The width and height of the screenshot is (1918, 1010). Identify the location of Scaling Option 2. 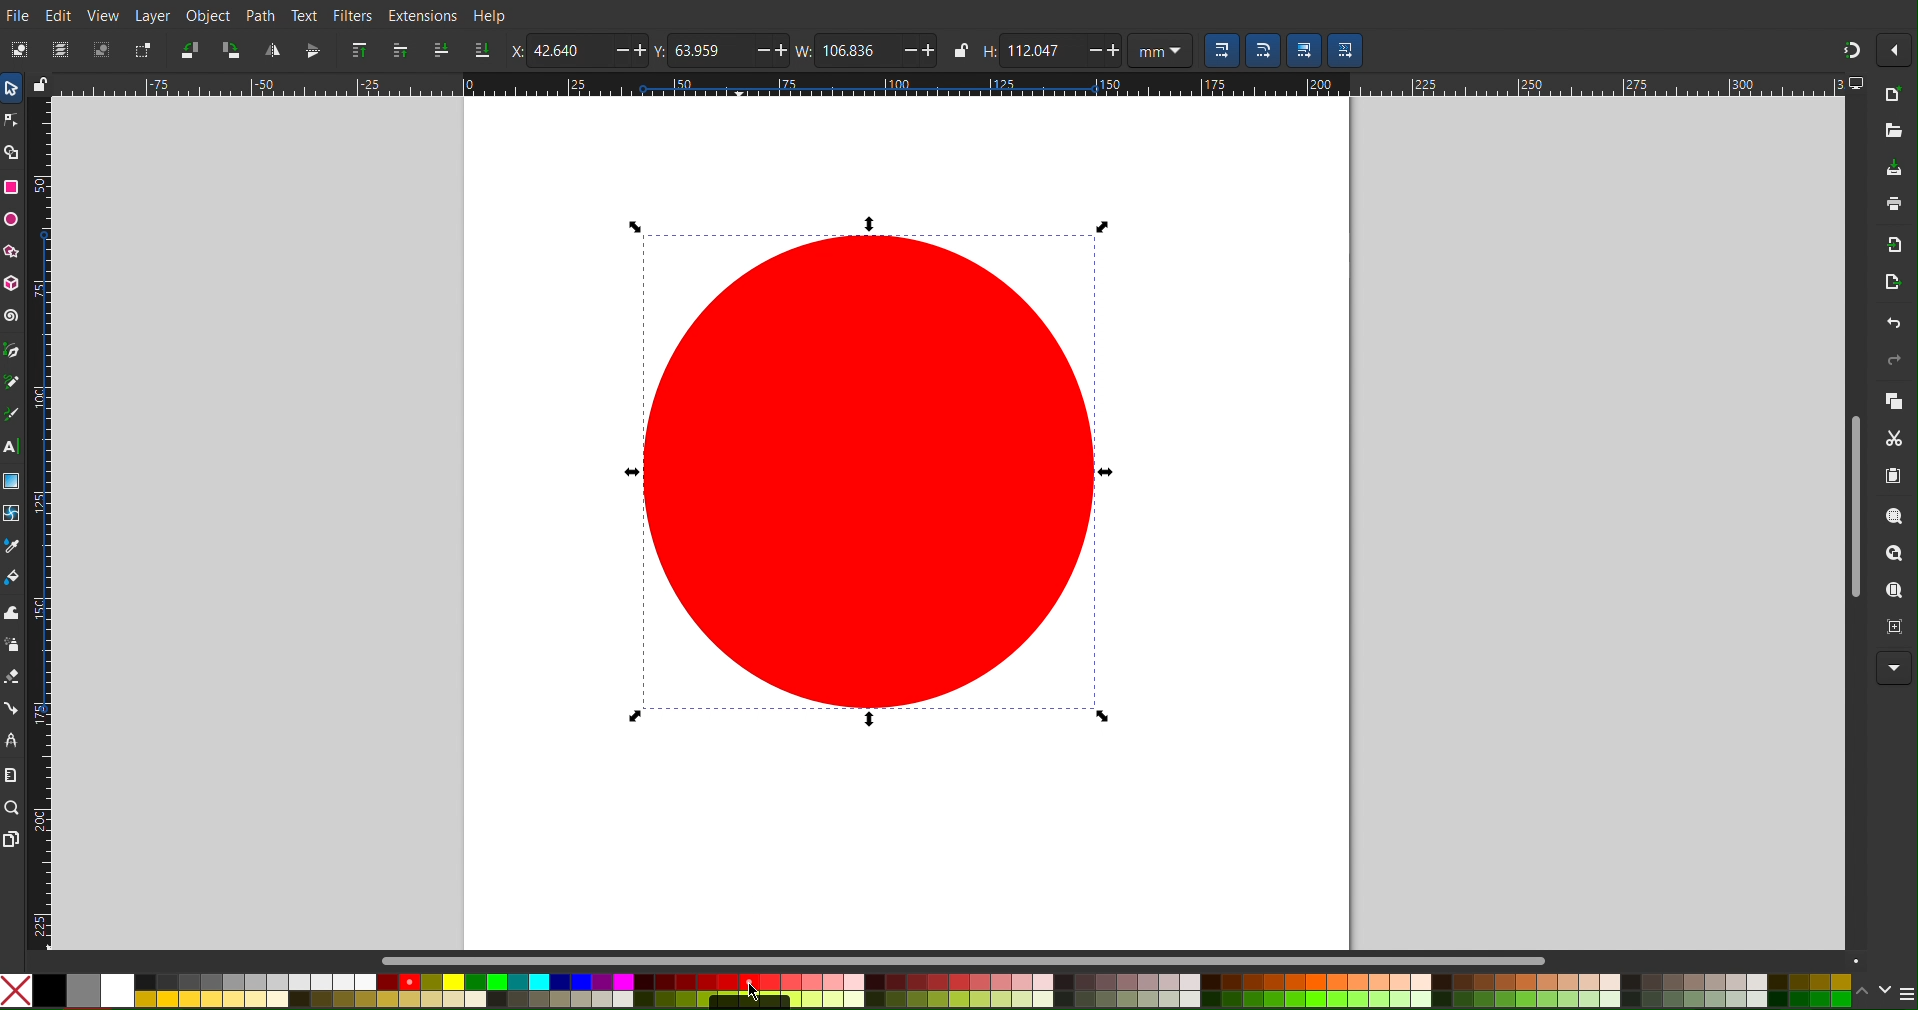
(1262, 51).